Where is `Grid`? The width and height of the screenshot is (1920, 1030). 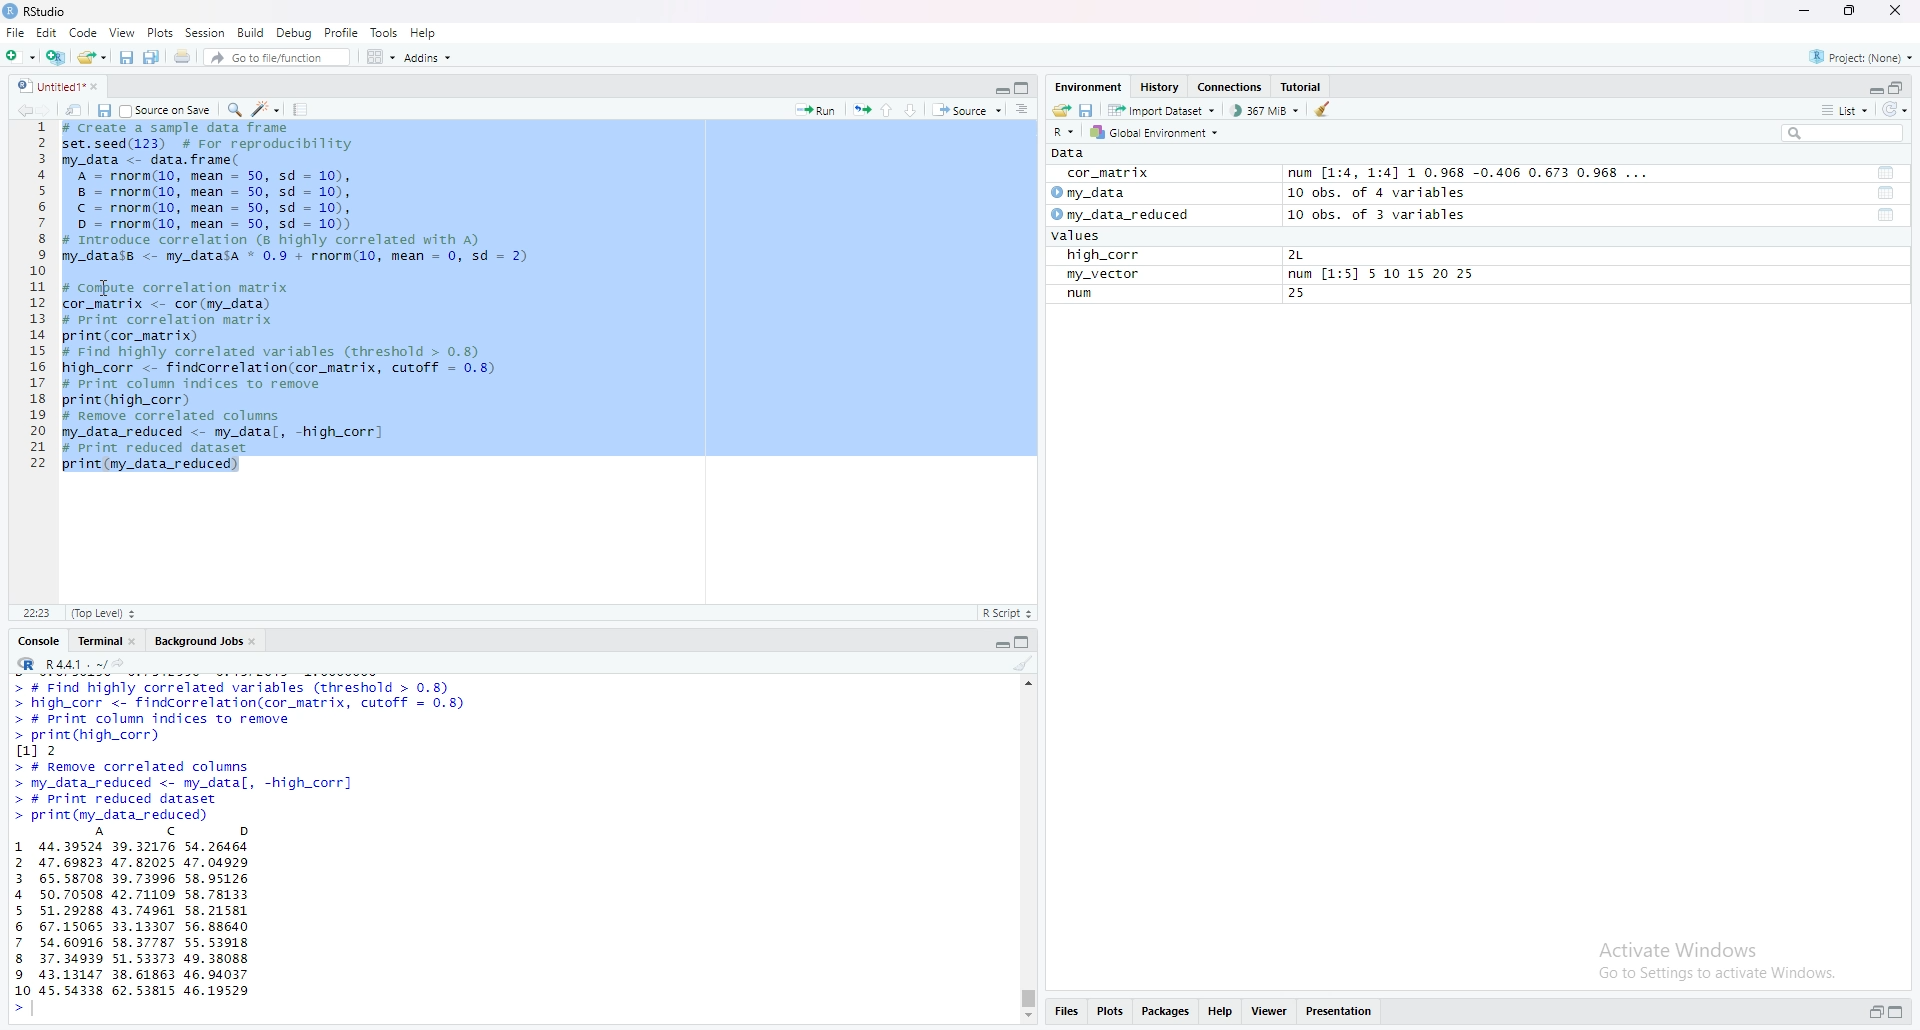
Grid is located at coordinates (383, 58).